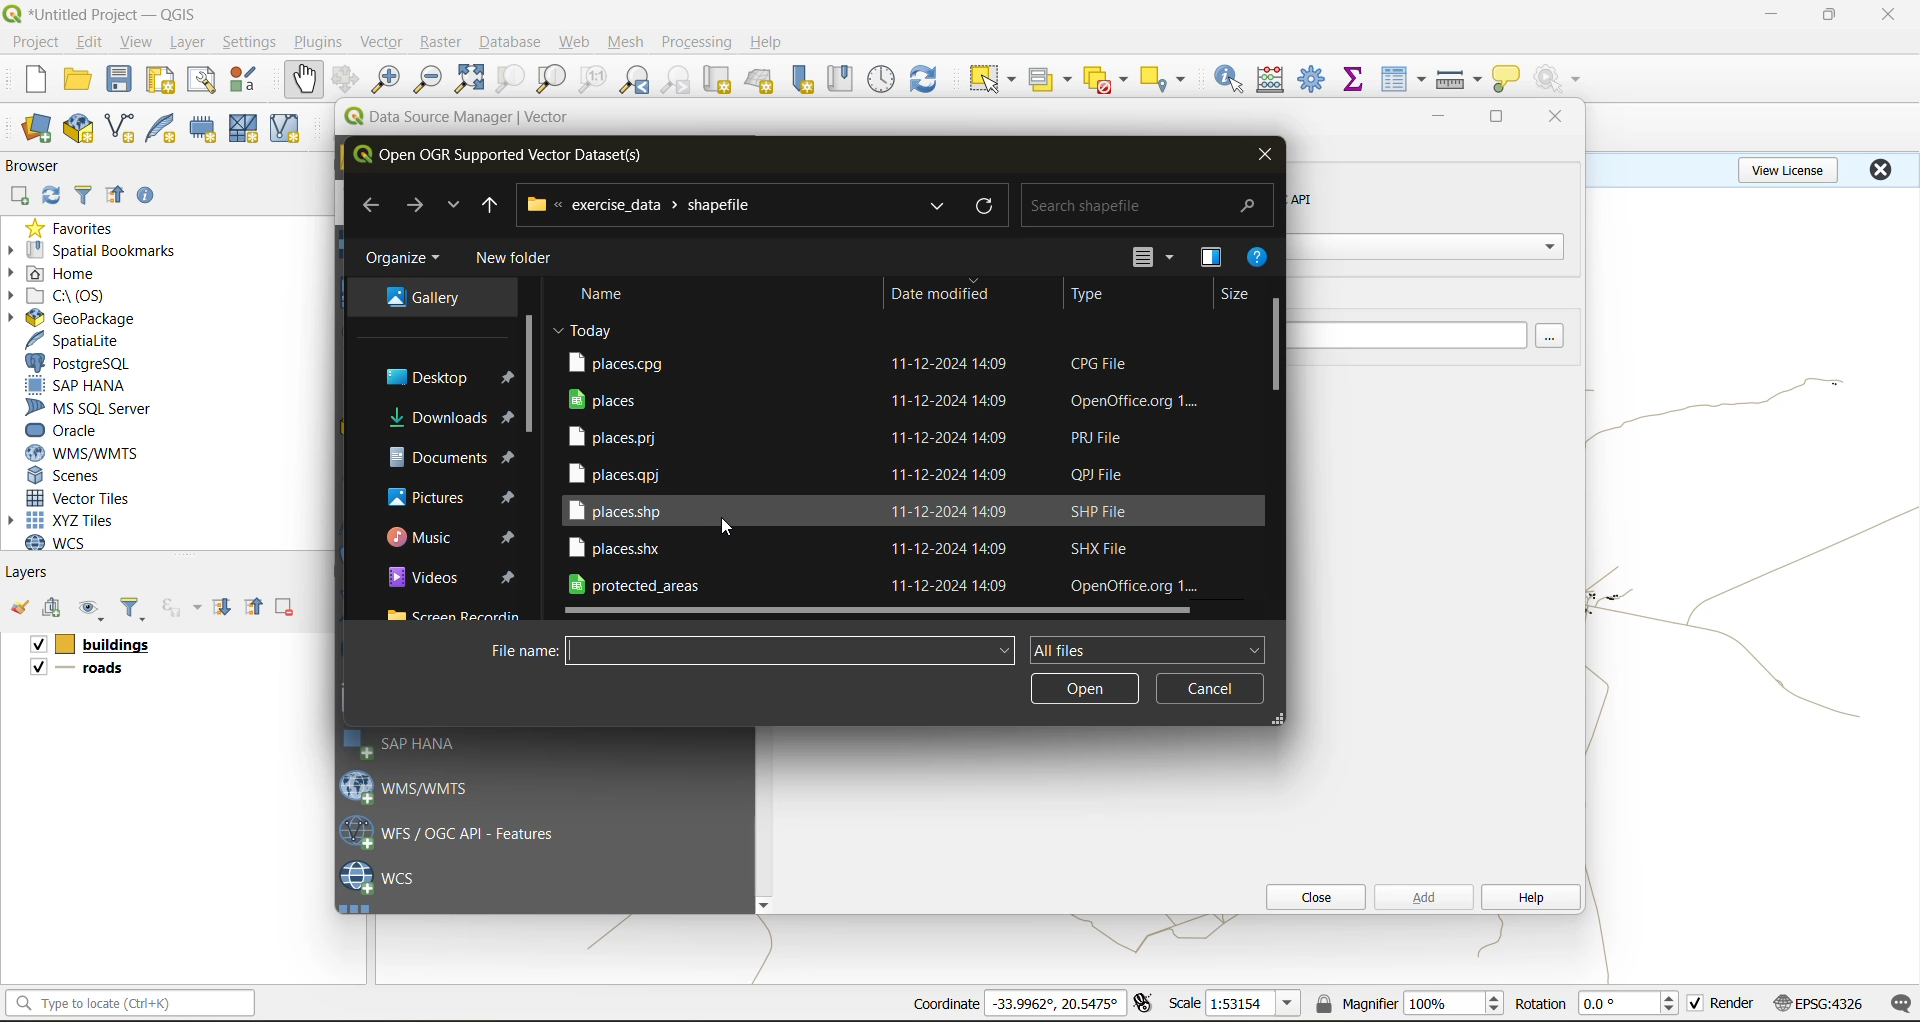 The width and height of the screenshot is (1920, 1022). I want to click on folder explorer, so click(435, 377).